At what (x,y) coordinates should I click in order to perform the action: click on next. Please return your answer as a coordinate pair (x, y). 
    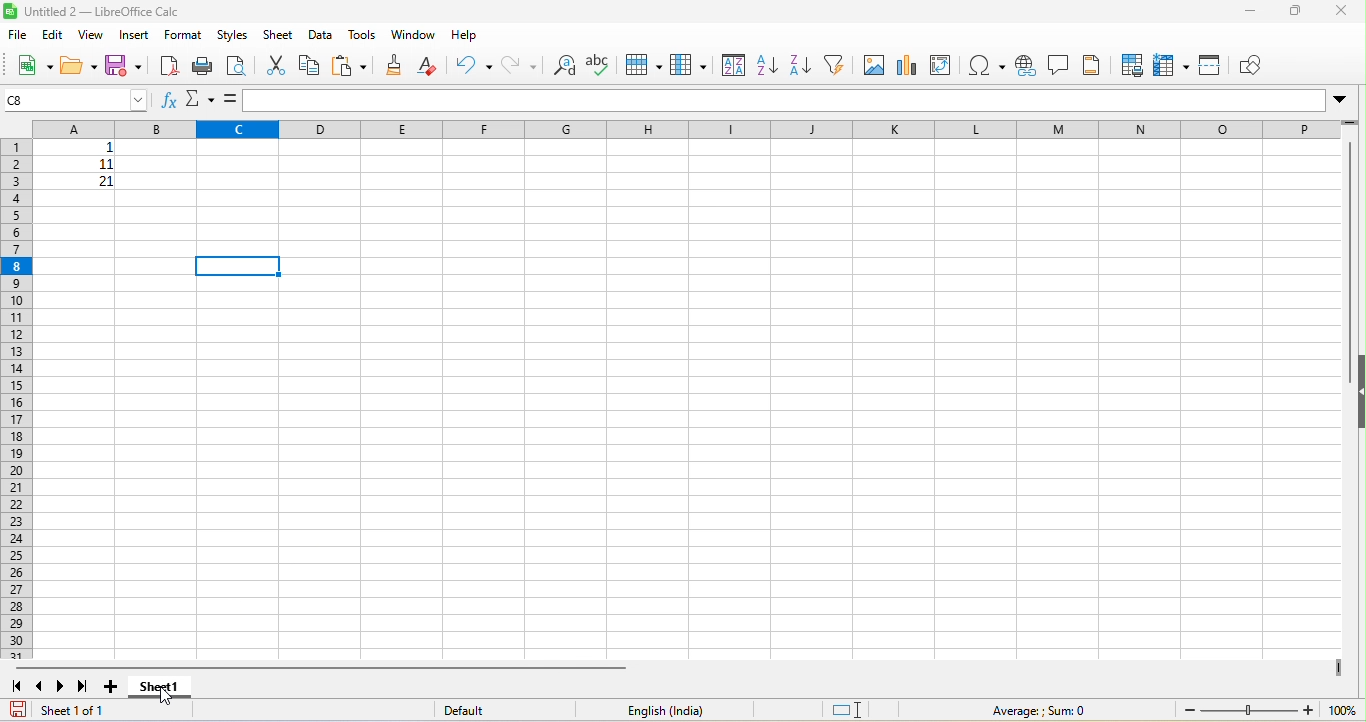
    Looking at the image, I should click on (62, 686).